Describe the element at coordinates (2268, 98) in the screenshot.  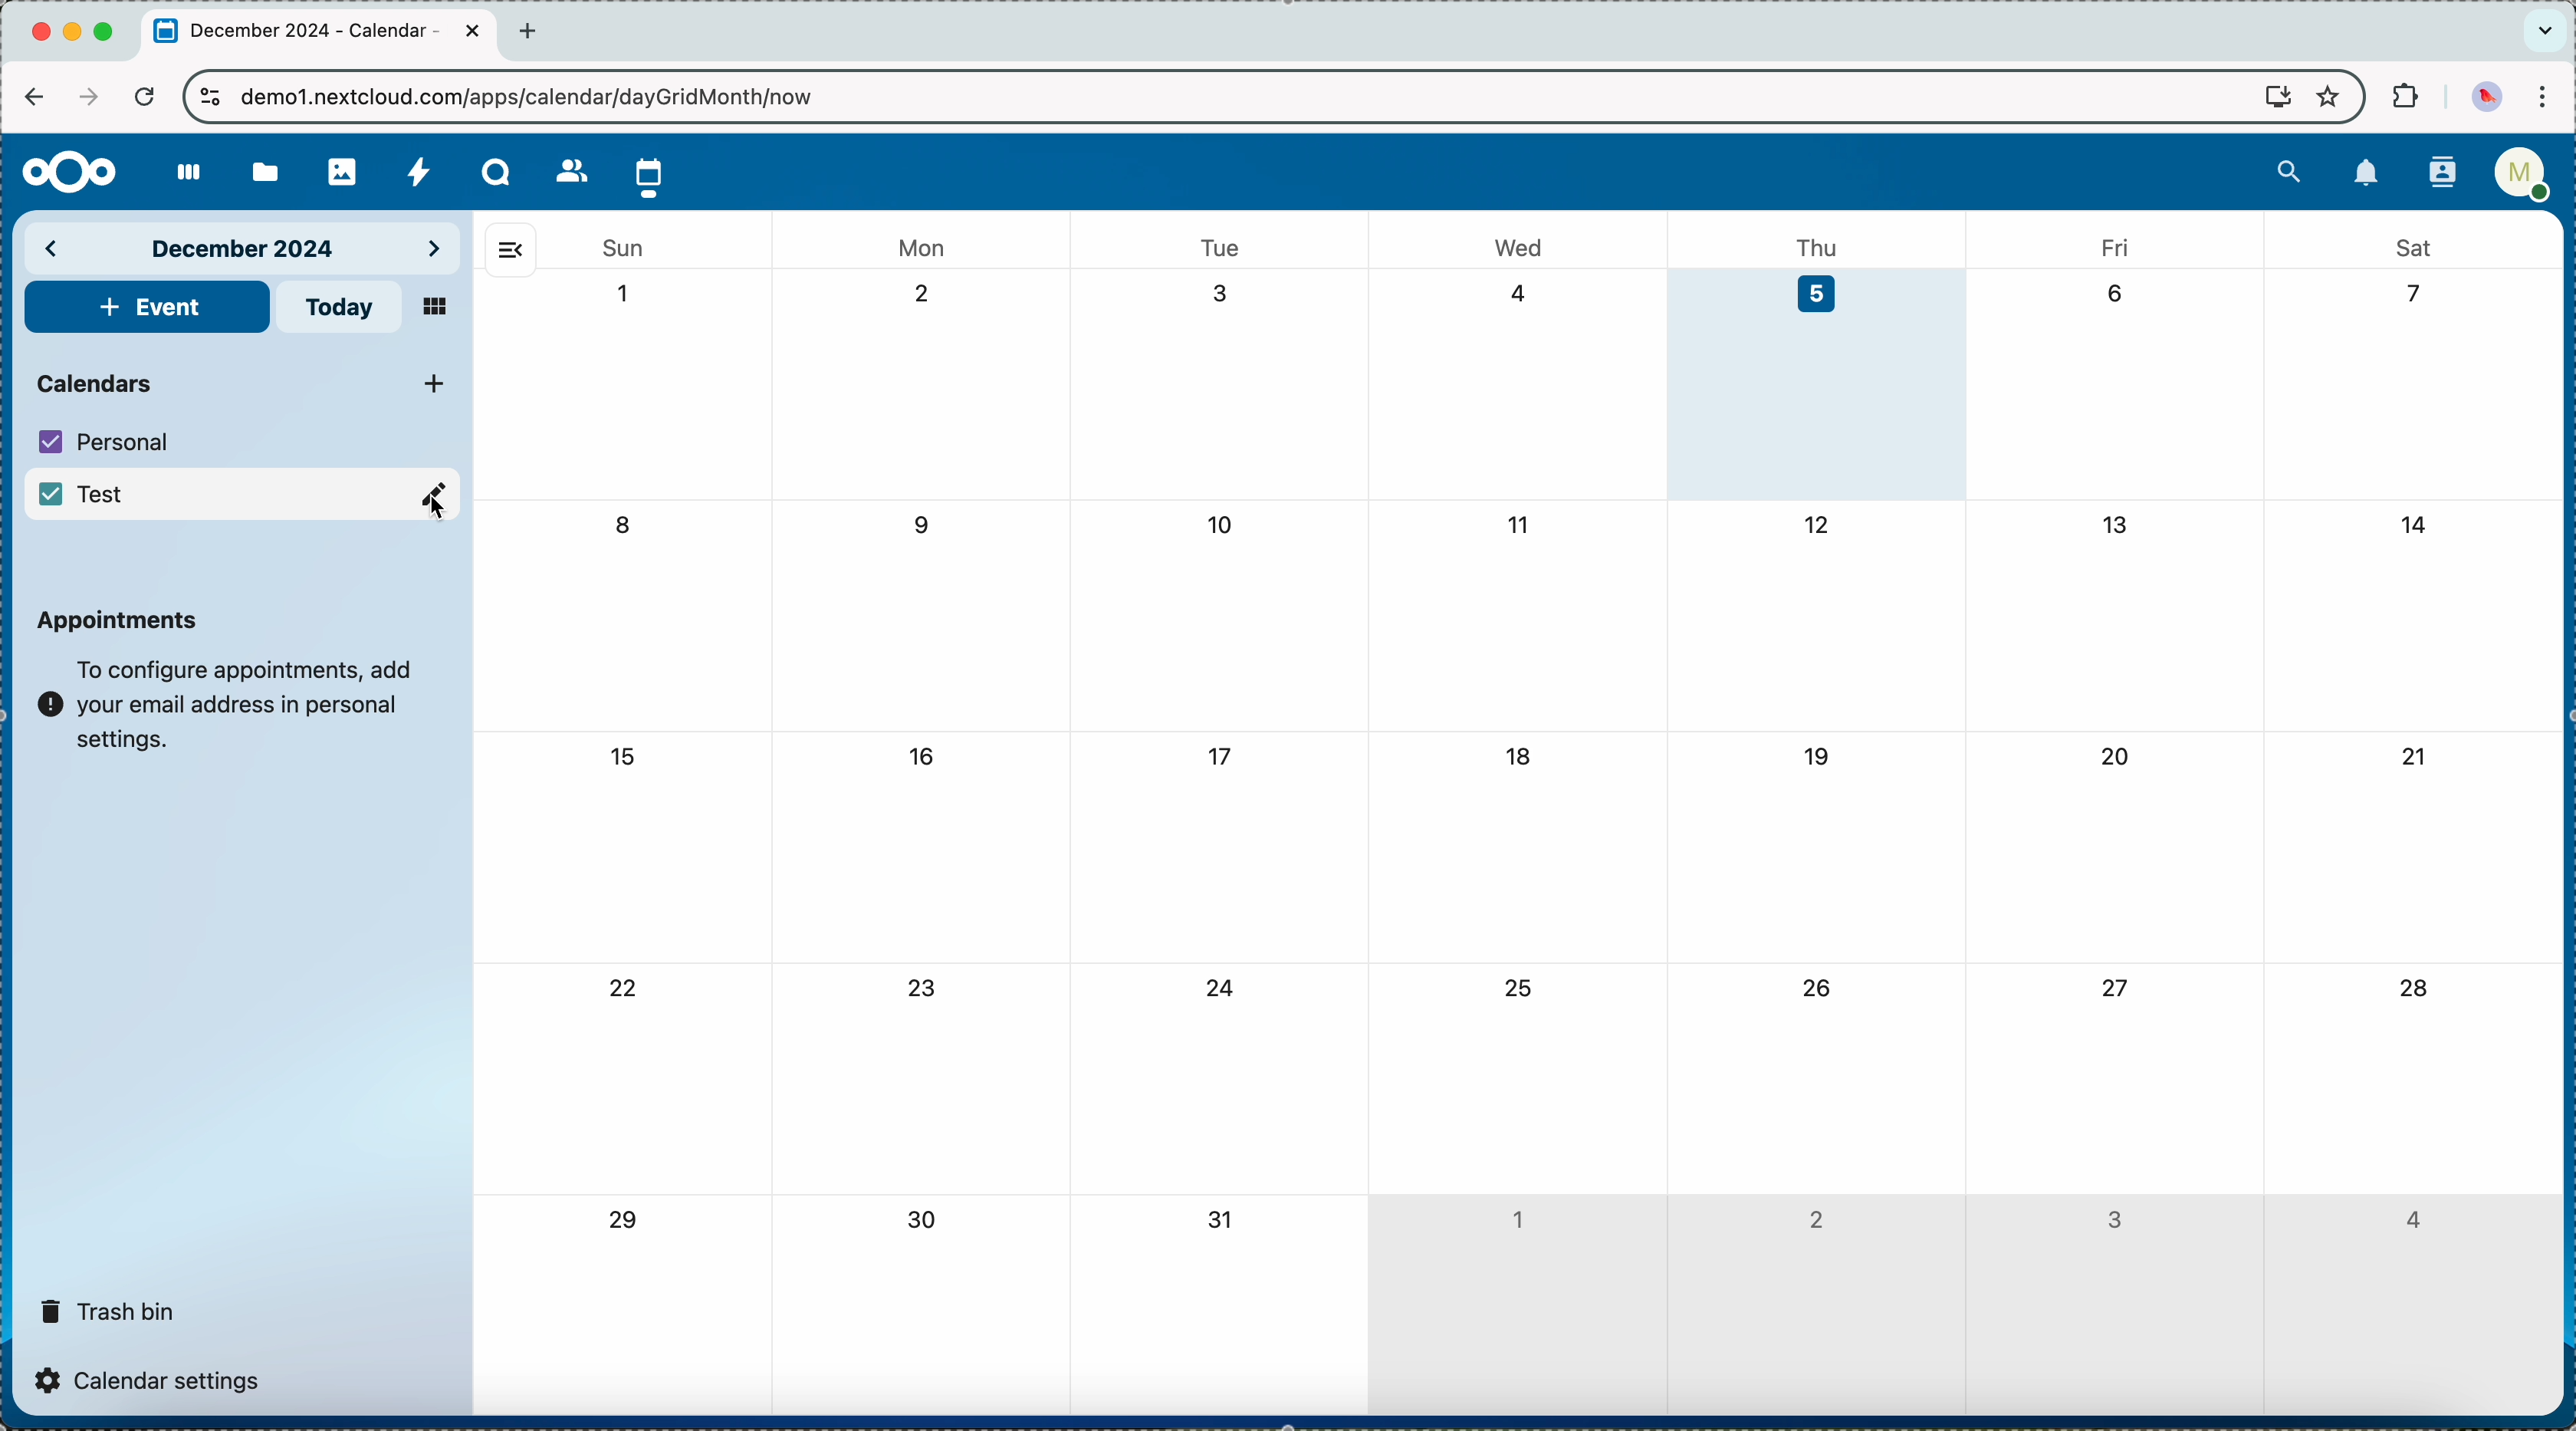
I see `screen` at that location.